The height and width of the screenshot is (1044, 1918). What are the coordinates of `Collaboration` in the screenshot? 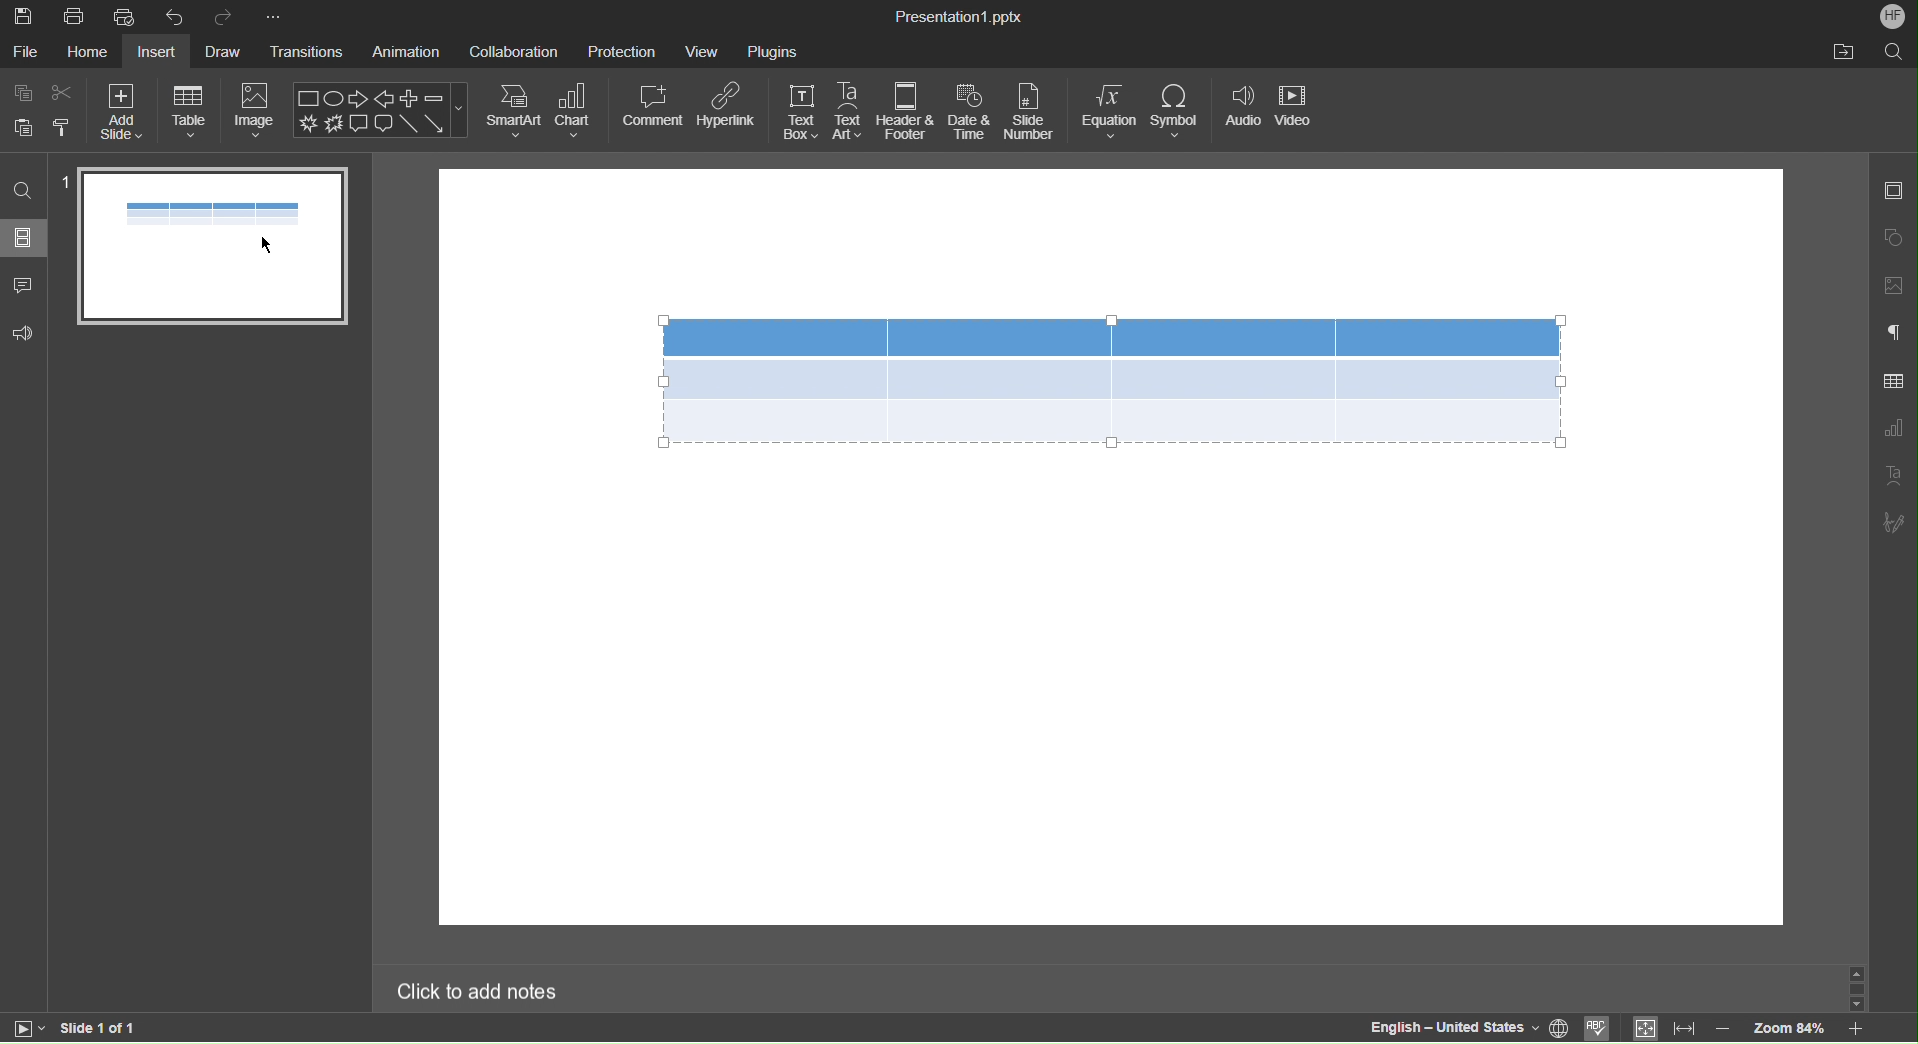 It's located at (512, 51).